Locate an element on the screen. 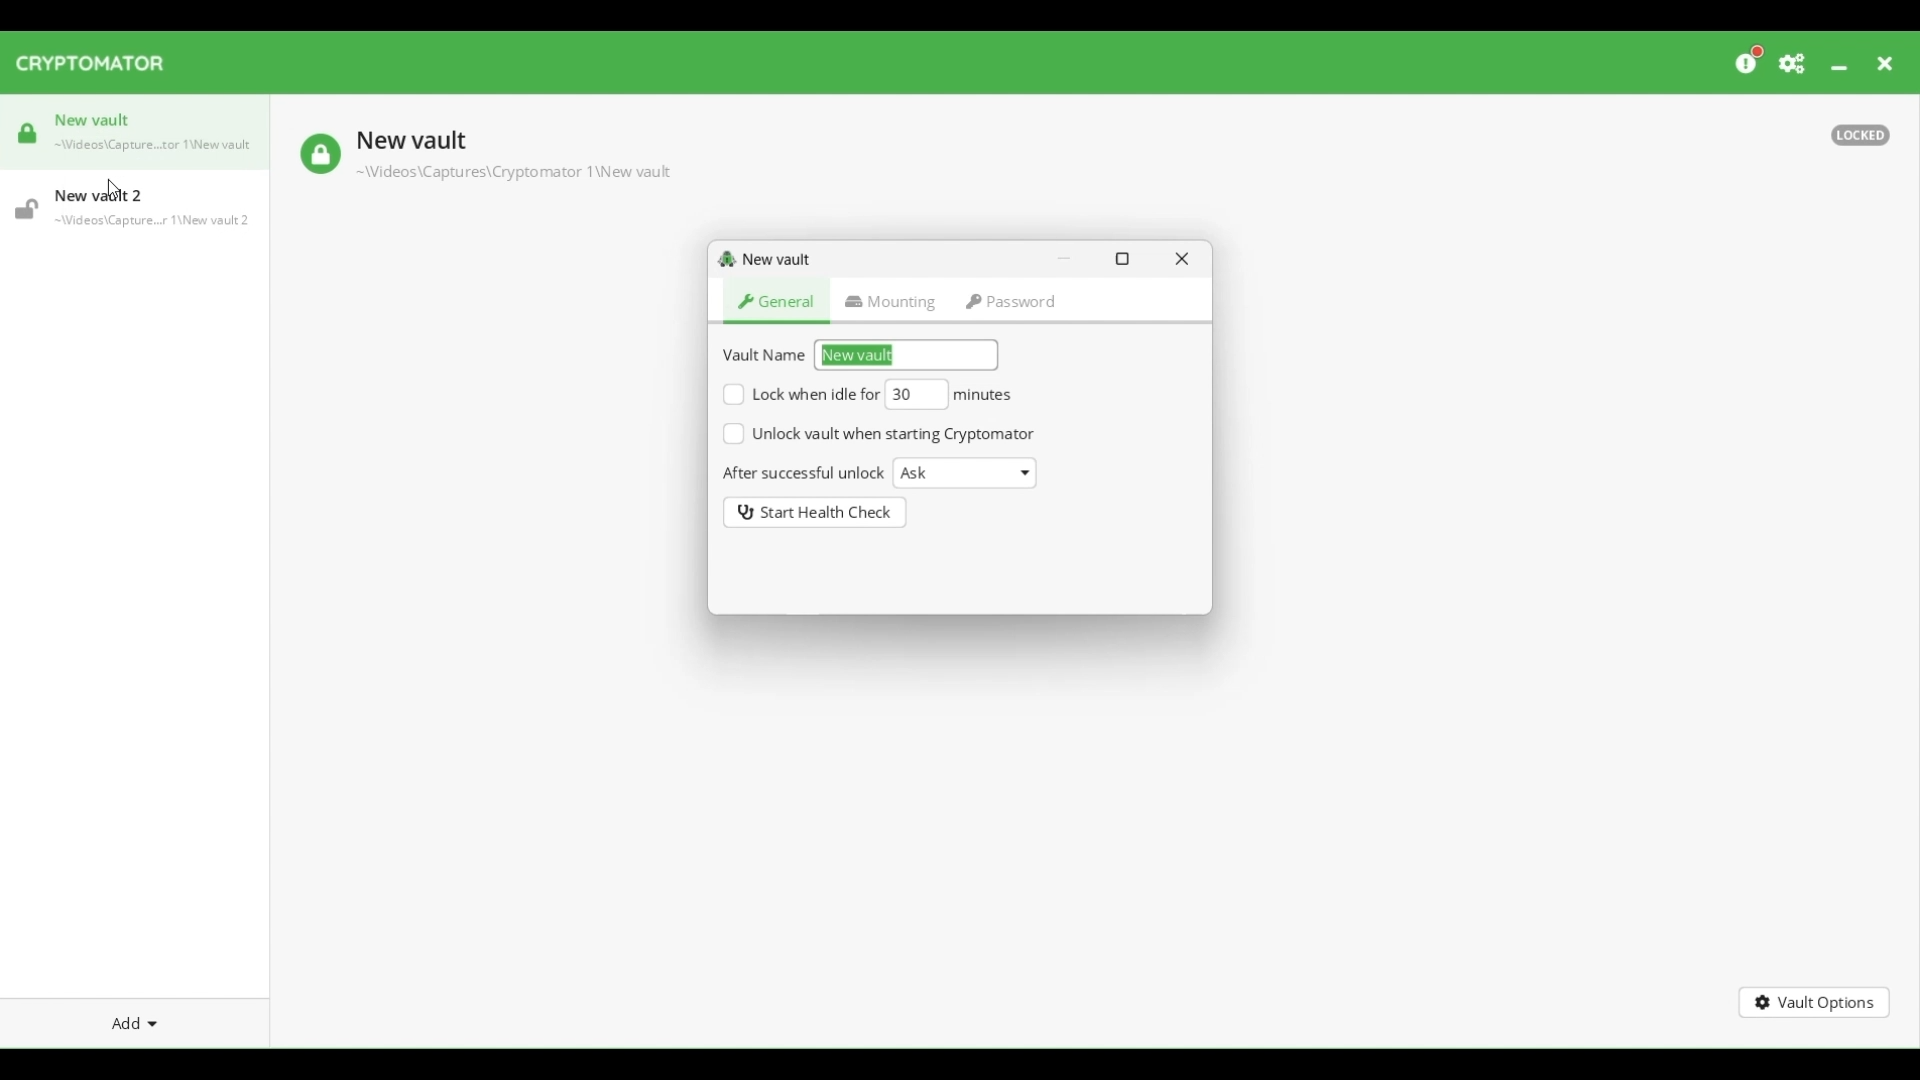 Image resolution: width=1920 pixels, height=1080 pixels. Enter vault name is located at coordinates (909, 355).